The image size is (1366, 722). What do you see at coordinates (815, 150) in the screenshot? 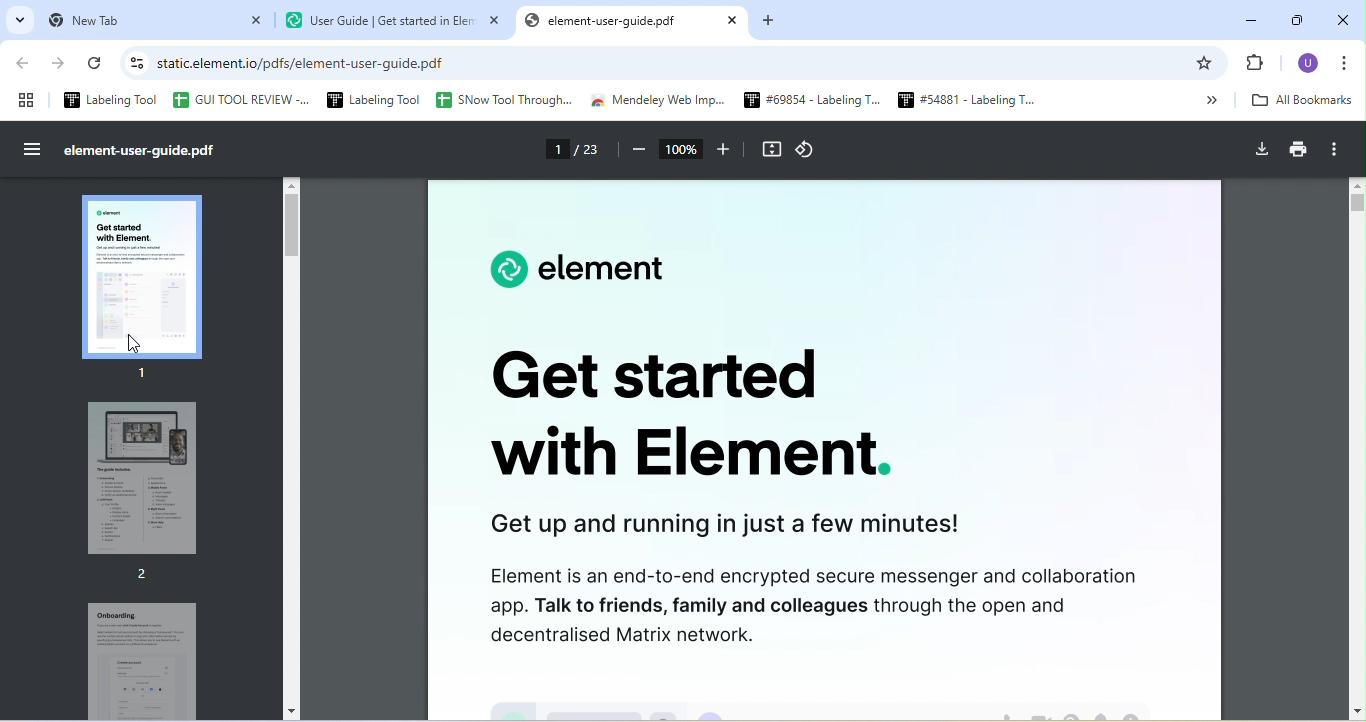
I see `rotate` at bounding box center [815, 150].